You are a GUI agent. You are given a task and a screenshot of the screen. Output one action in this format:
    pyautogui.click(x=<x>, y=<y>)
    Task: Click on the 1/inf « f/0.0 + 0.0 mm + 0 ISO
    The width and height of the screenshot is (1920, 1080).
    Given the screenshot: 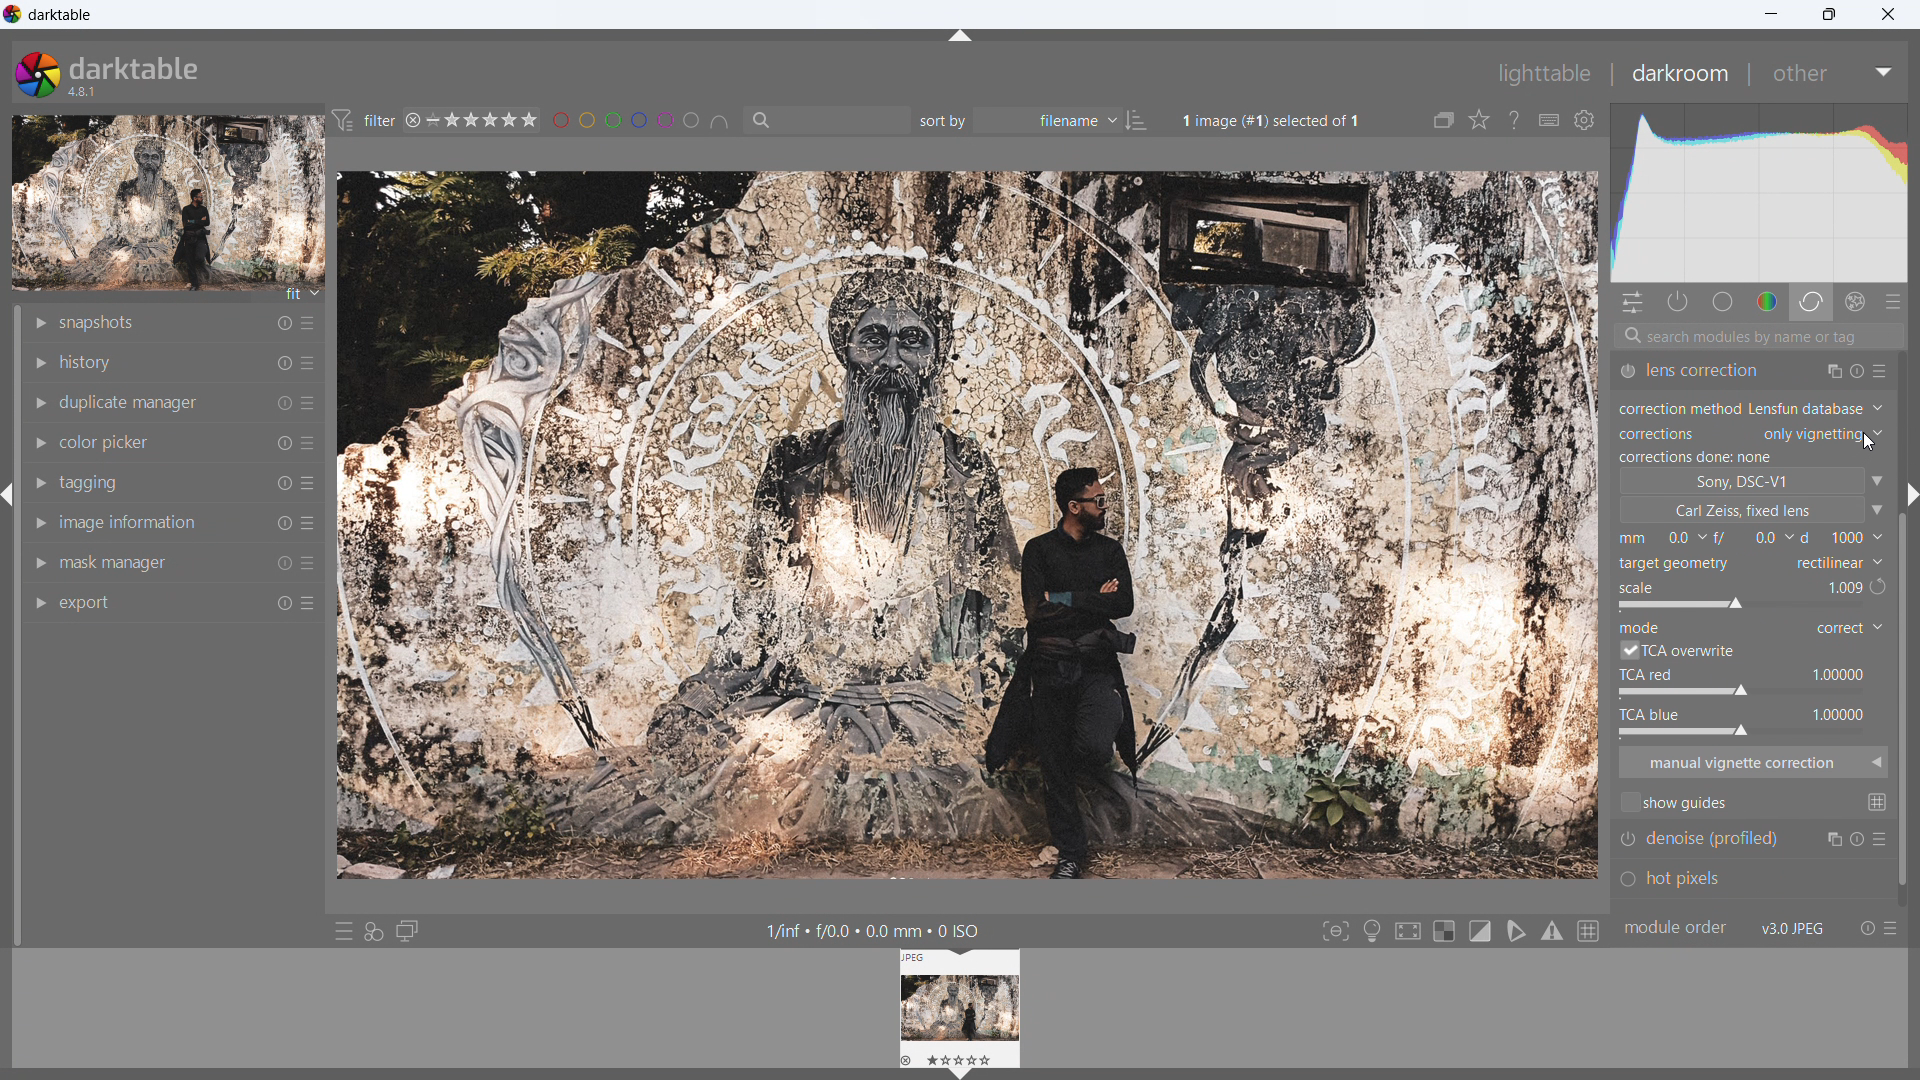 What is the action you would take?
    pyautogui.click(x=883, y=930)
    